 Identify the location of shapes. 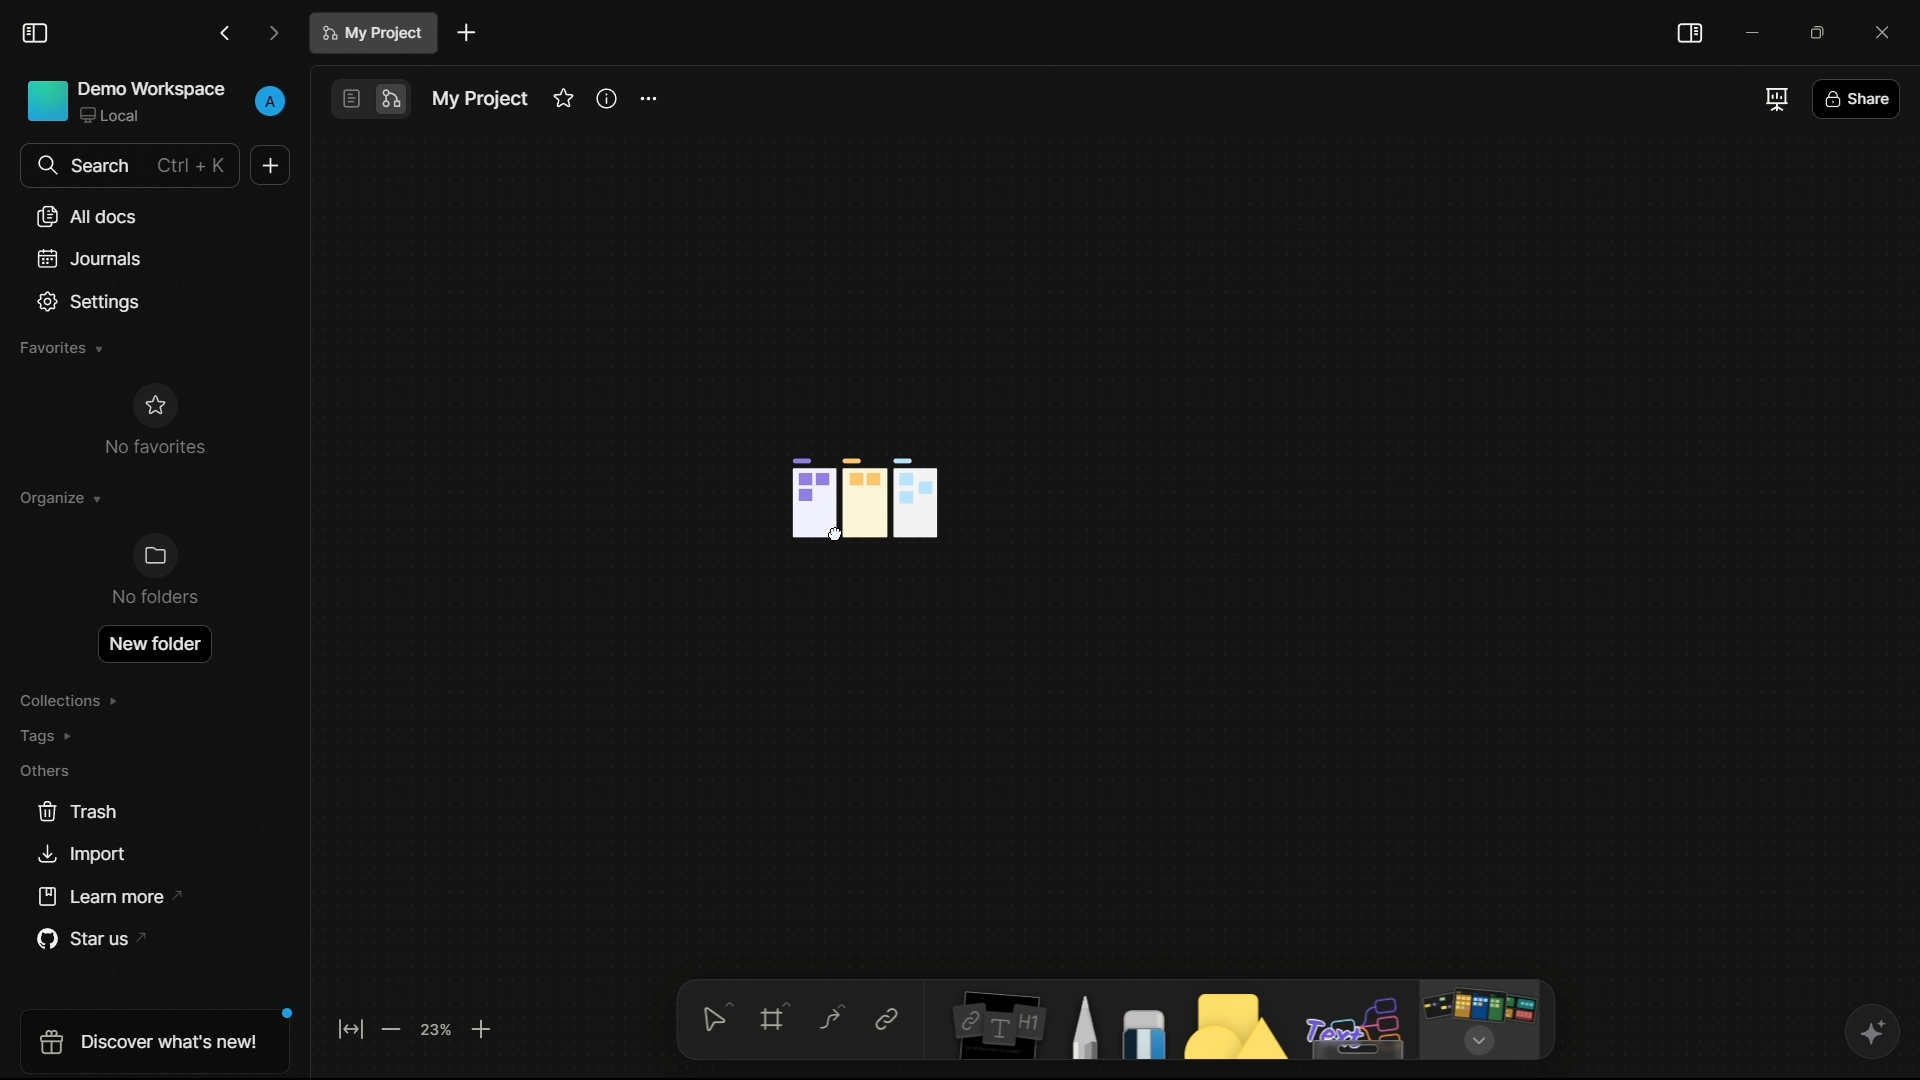
(1231, 1025).